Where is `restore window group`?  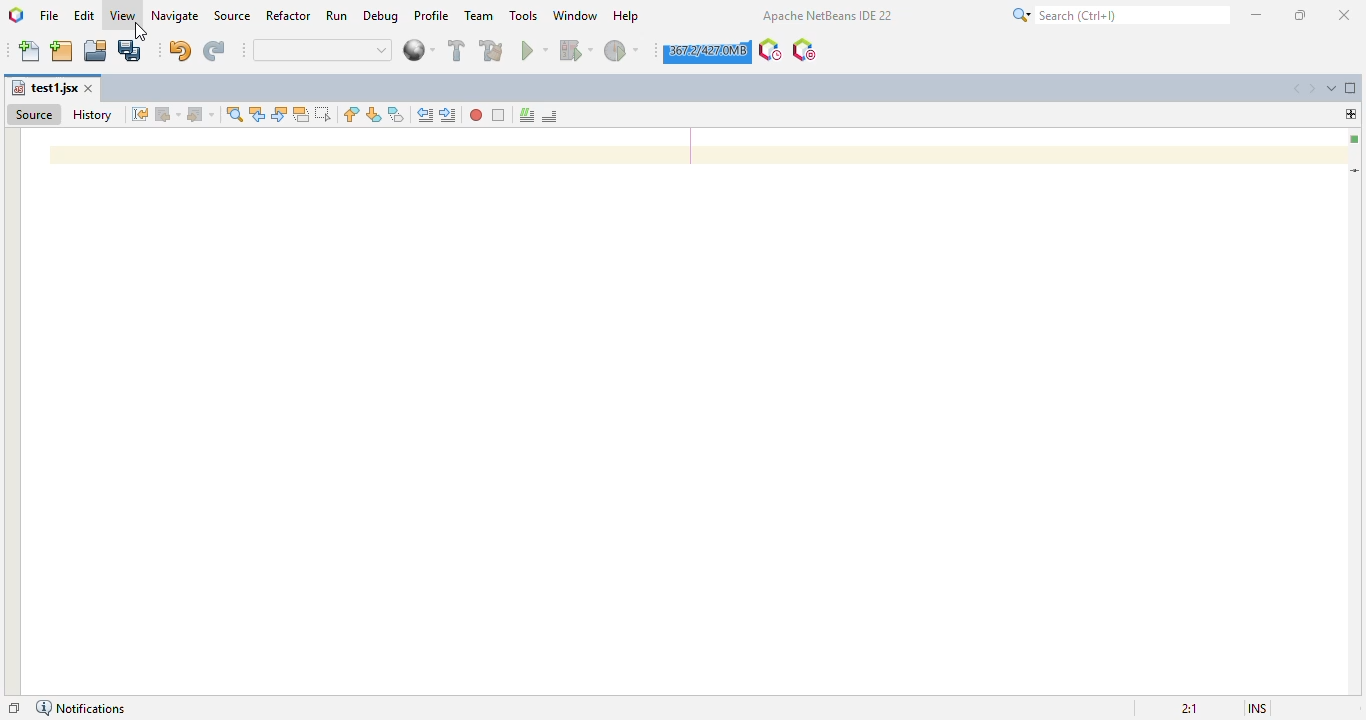 restore window group is located at coordinates (15, 709).